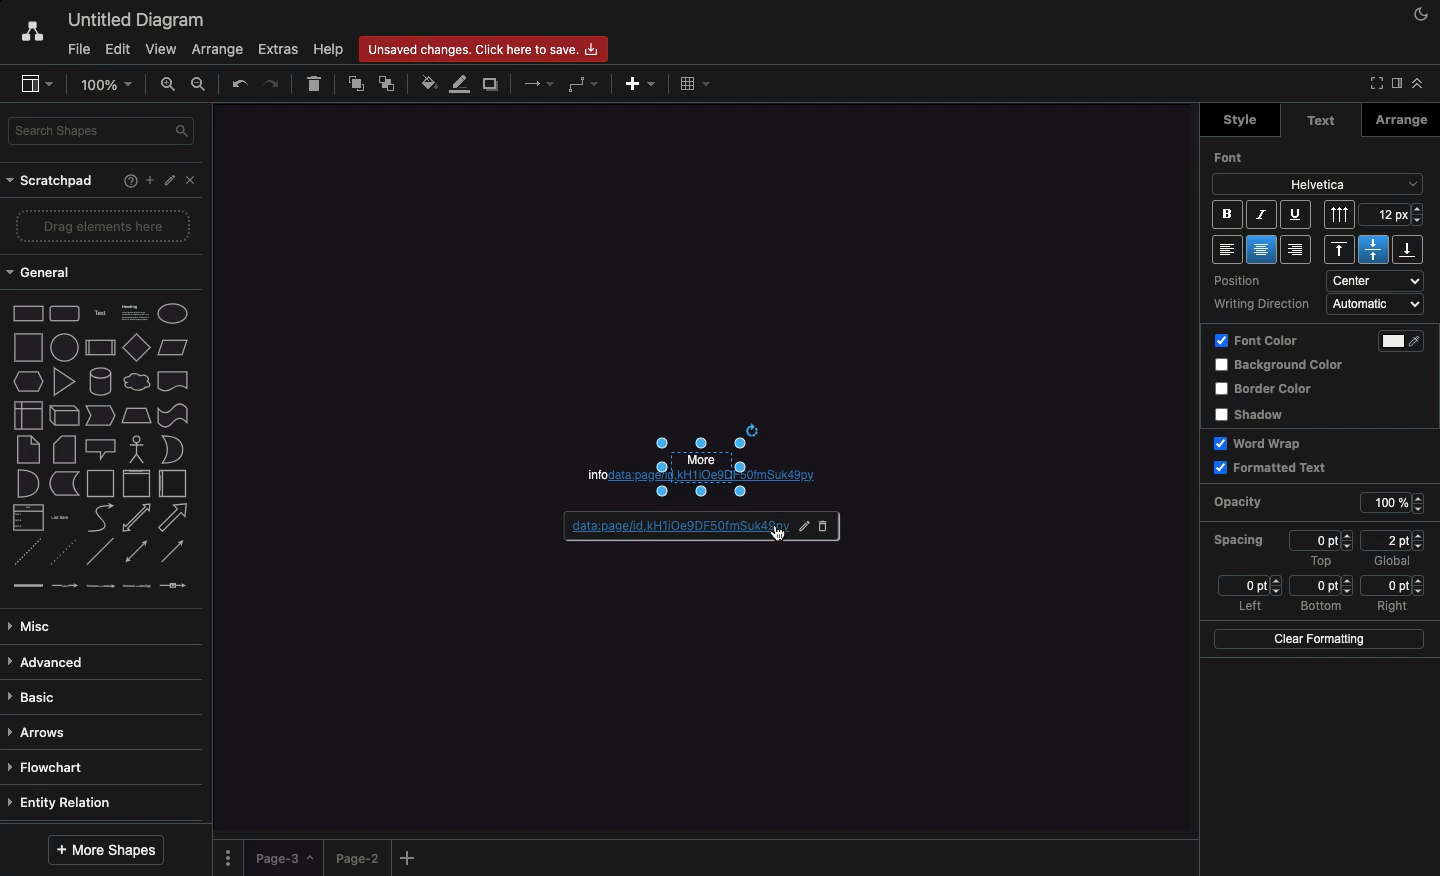 Image resolution: width=1440 pixels, height=876 pixels. Describe the element at coordinates (64, 416) in the screenshot. I see `cube` at that location.